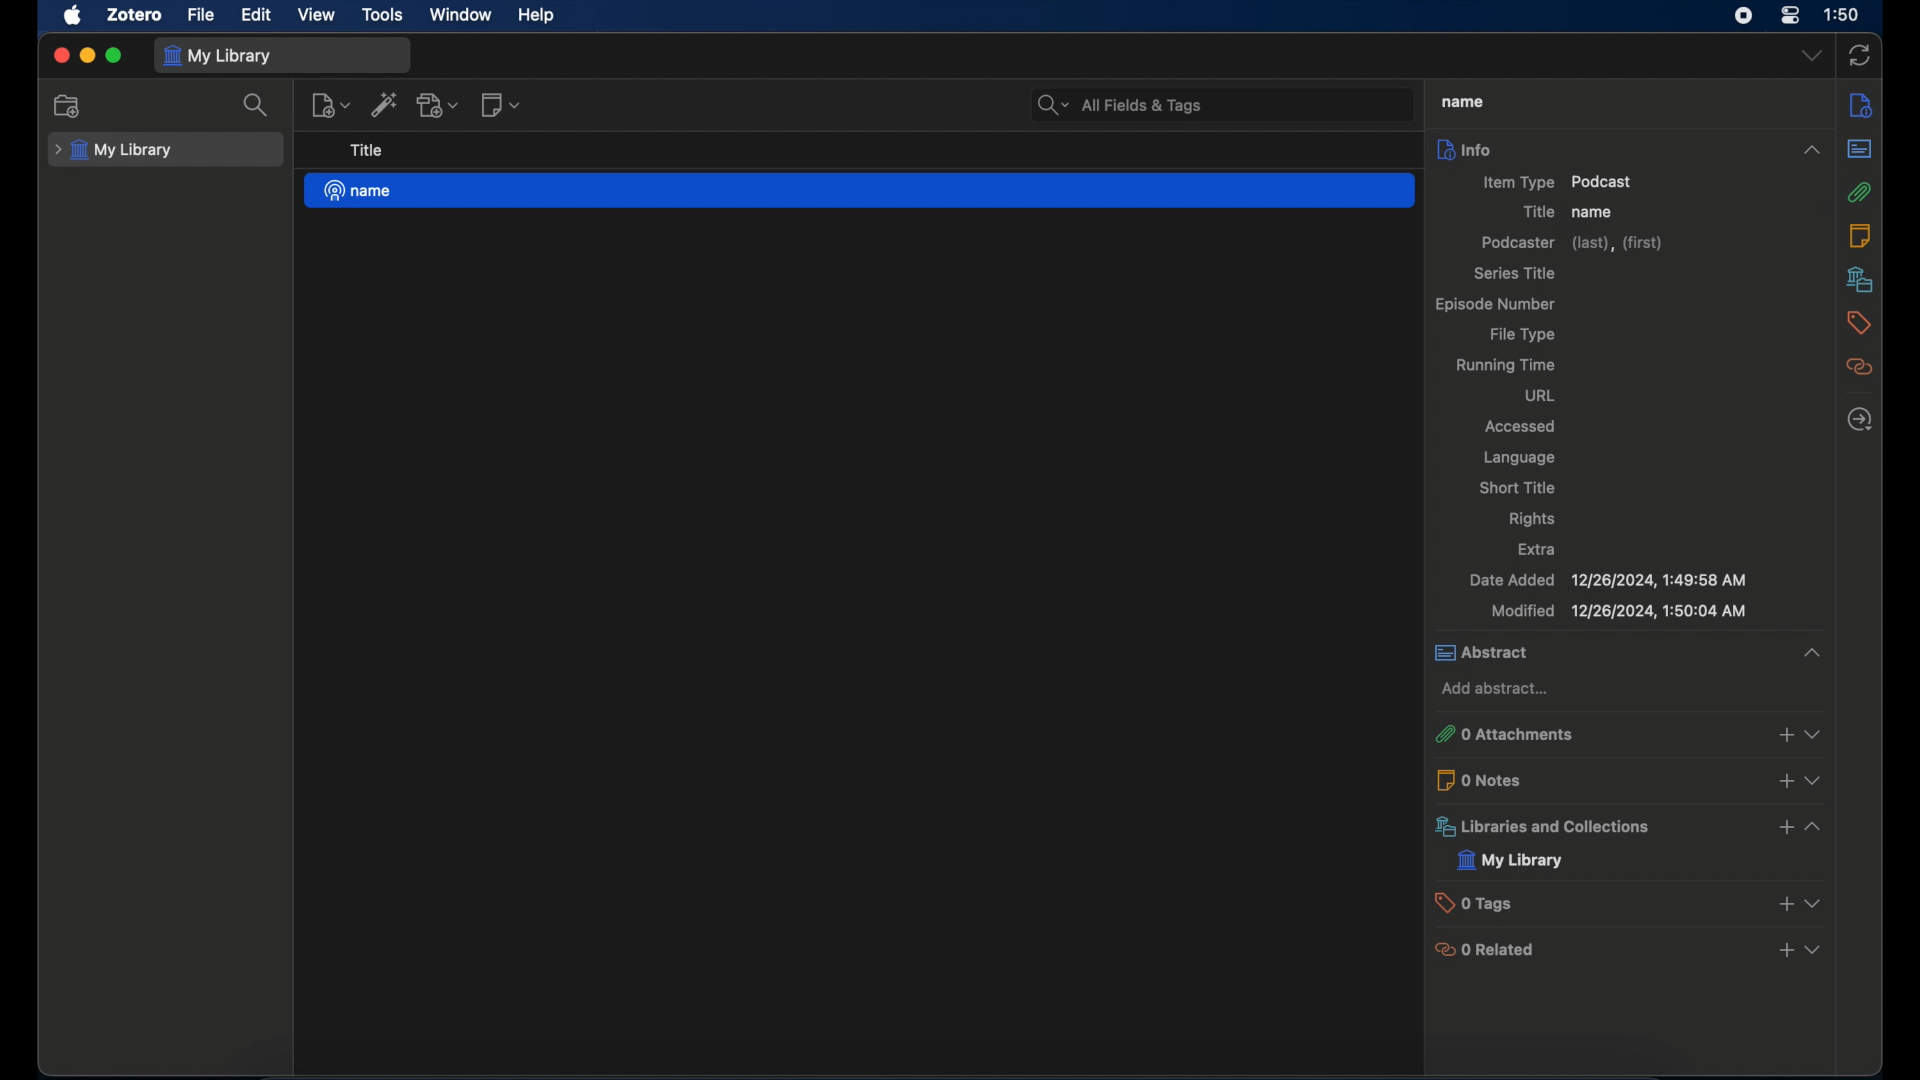 This screenshot has width=1920, height=1080. I want to click on edit, so click(258, 14).